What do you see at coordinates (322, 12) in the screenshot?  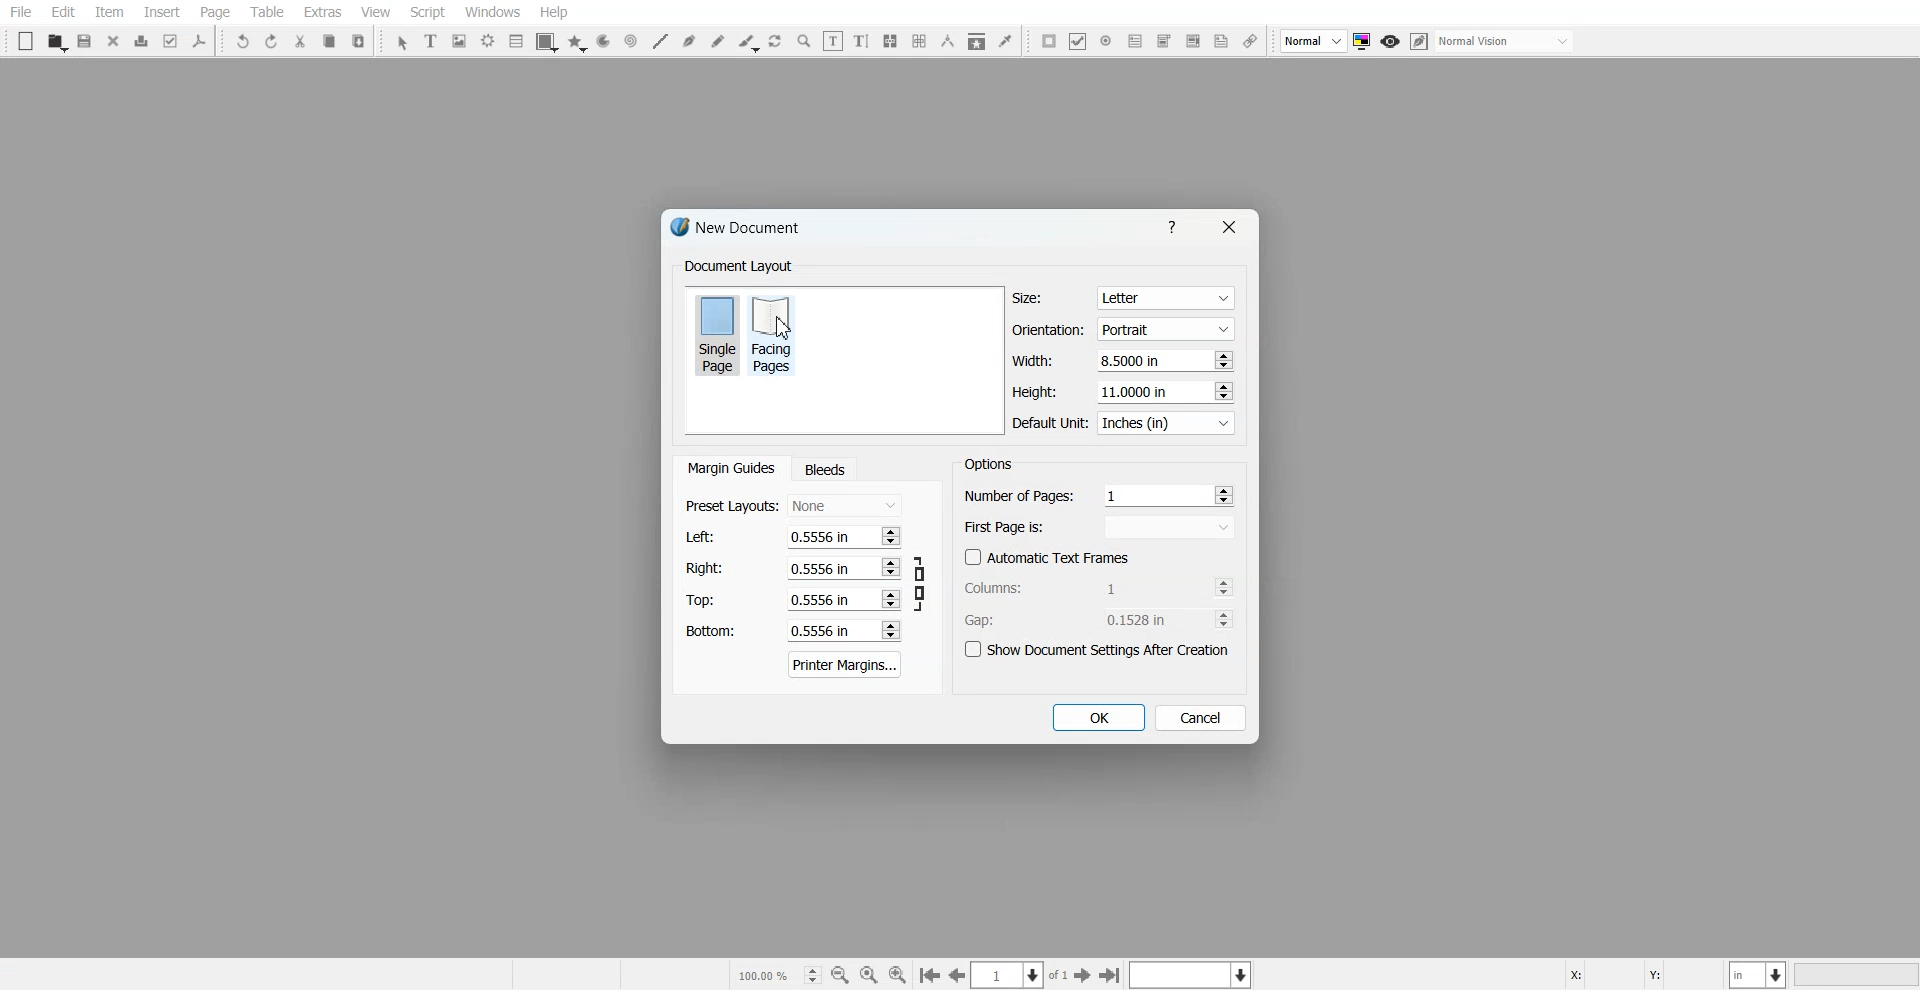 I see `Extras` at bounding box center [322, 12].